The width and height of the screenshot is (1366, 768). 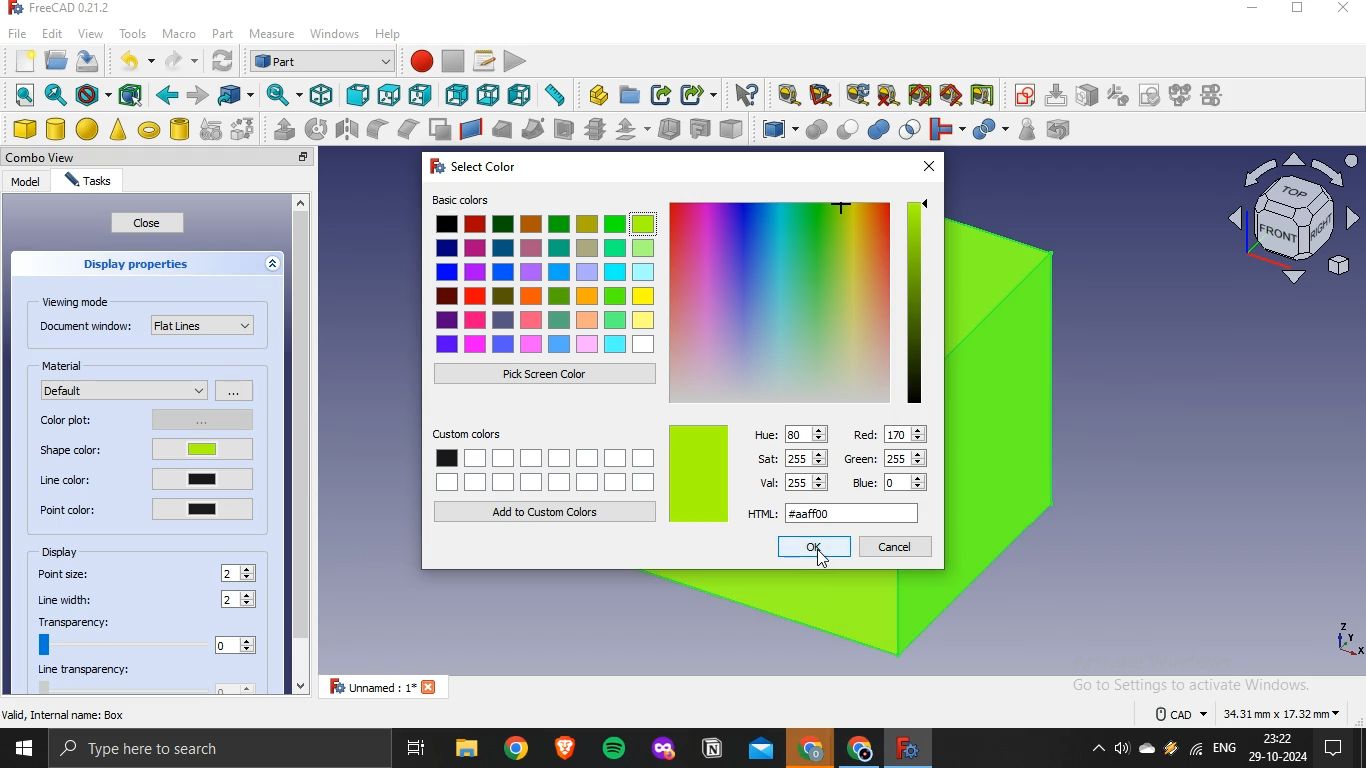 What do you see at coordinates (1297, 10) in the screenshot?
I see `restore down` at bounding box center [1297, 10].